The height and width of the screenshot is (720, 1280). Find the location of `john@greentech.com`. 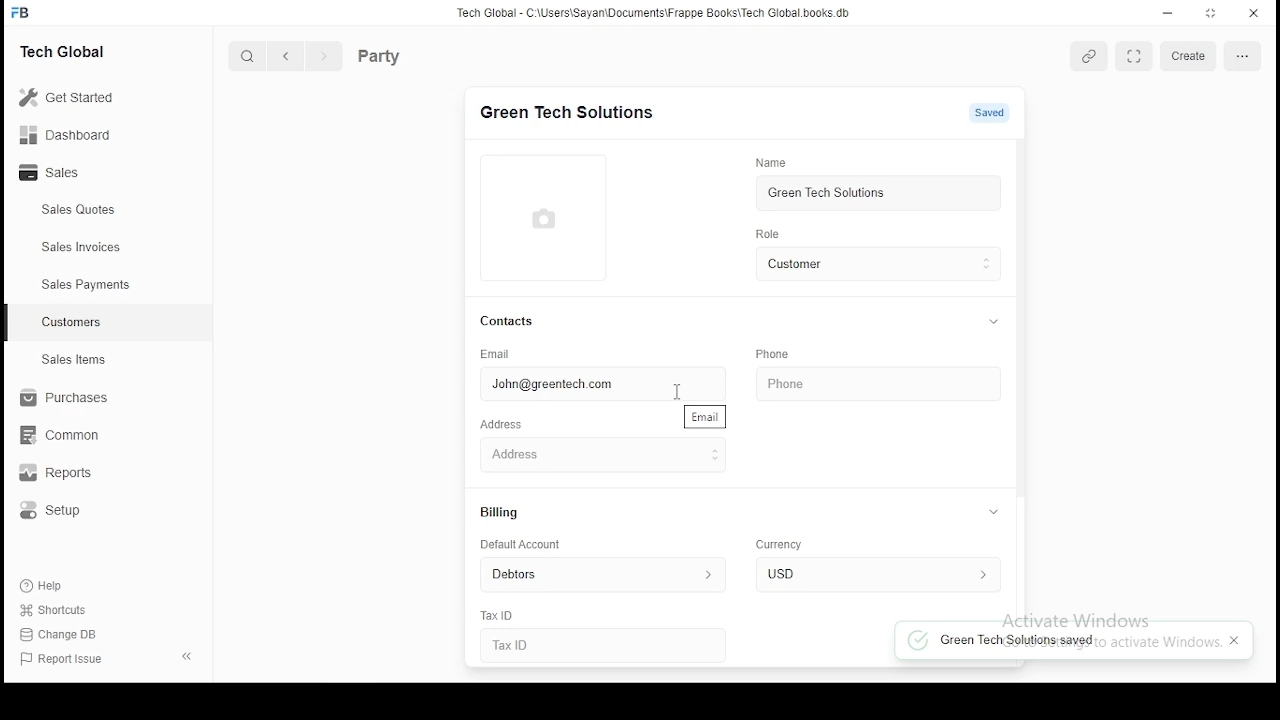

john@greentech.com is located at coordinates (583, 385).